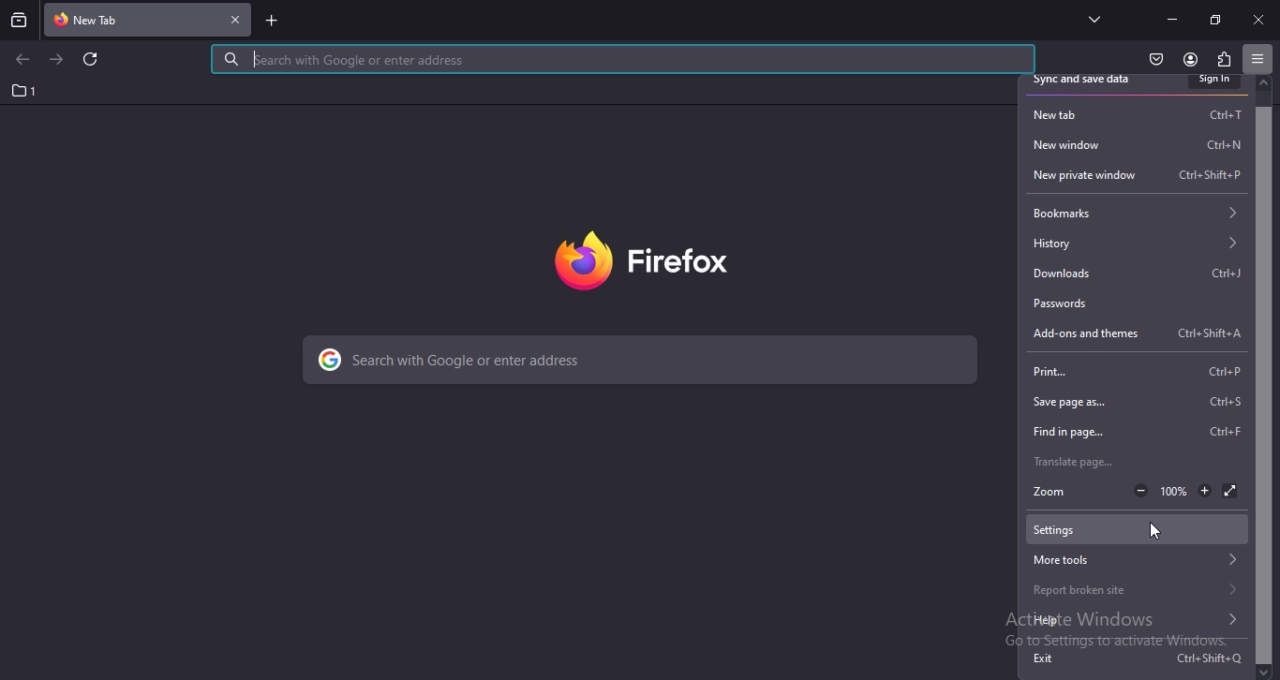 The width and height of the screenshot is (1280, 680). I want to click on sync and save data, so click(1090, 81).